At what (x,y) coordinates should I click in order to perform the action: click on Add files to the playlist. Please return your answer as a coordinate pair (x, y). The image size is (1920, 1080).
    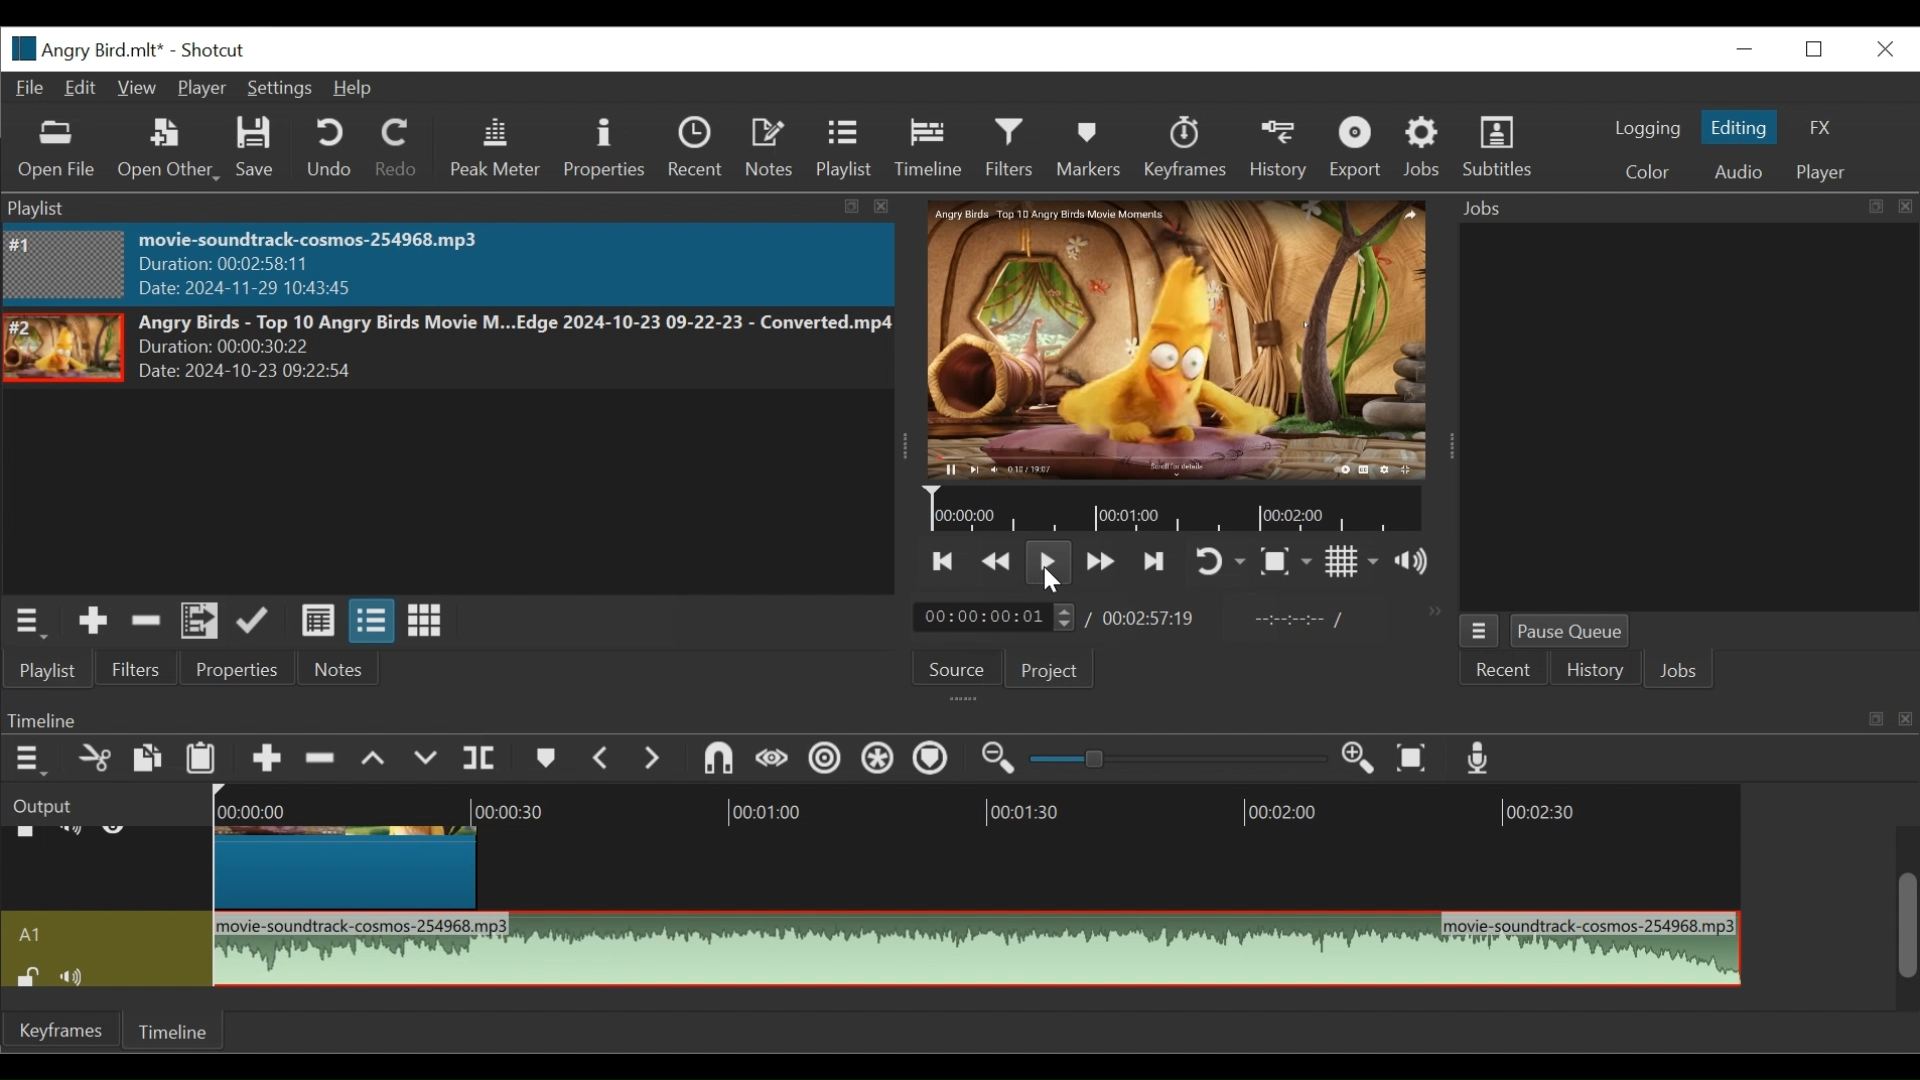
    Looking at the image, I should click on (201, 622).